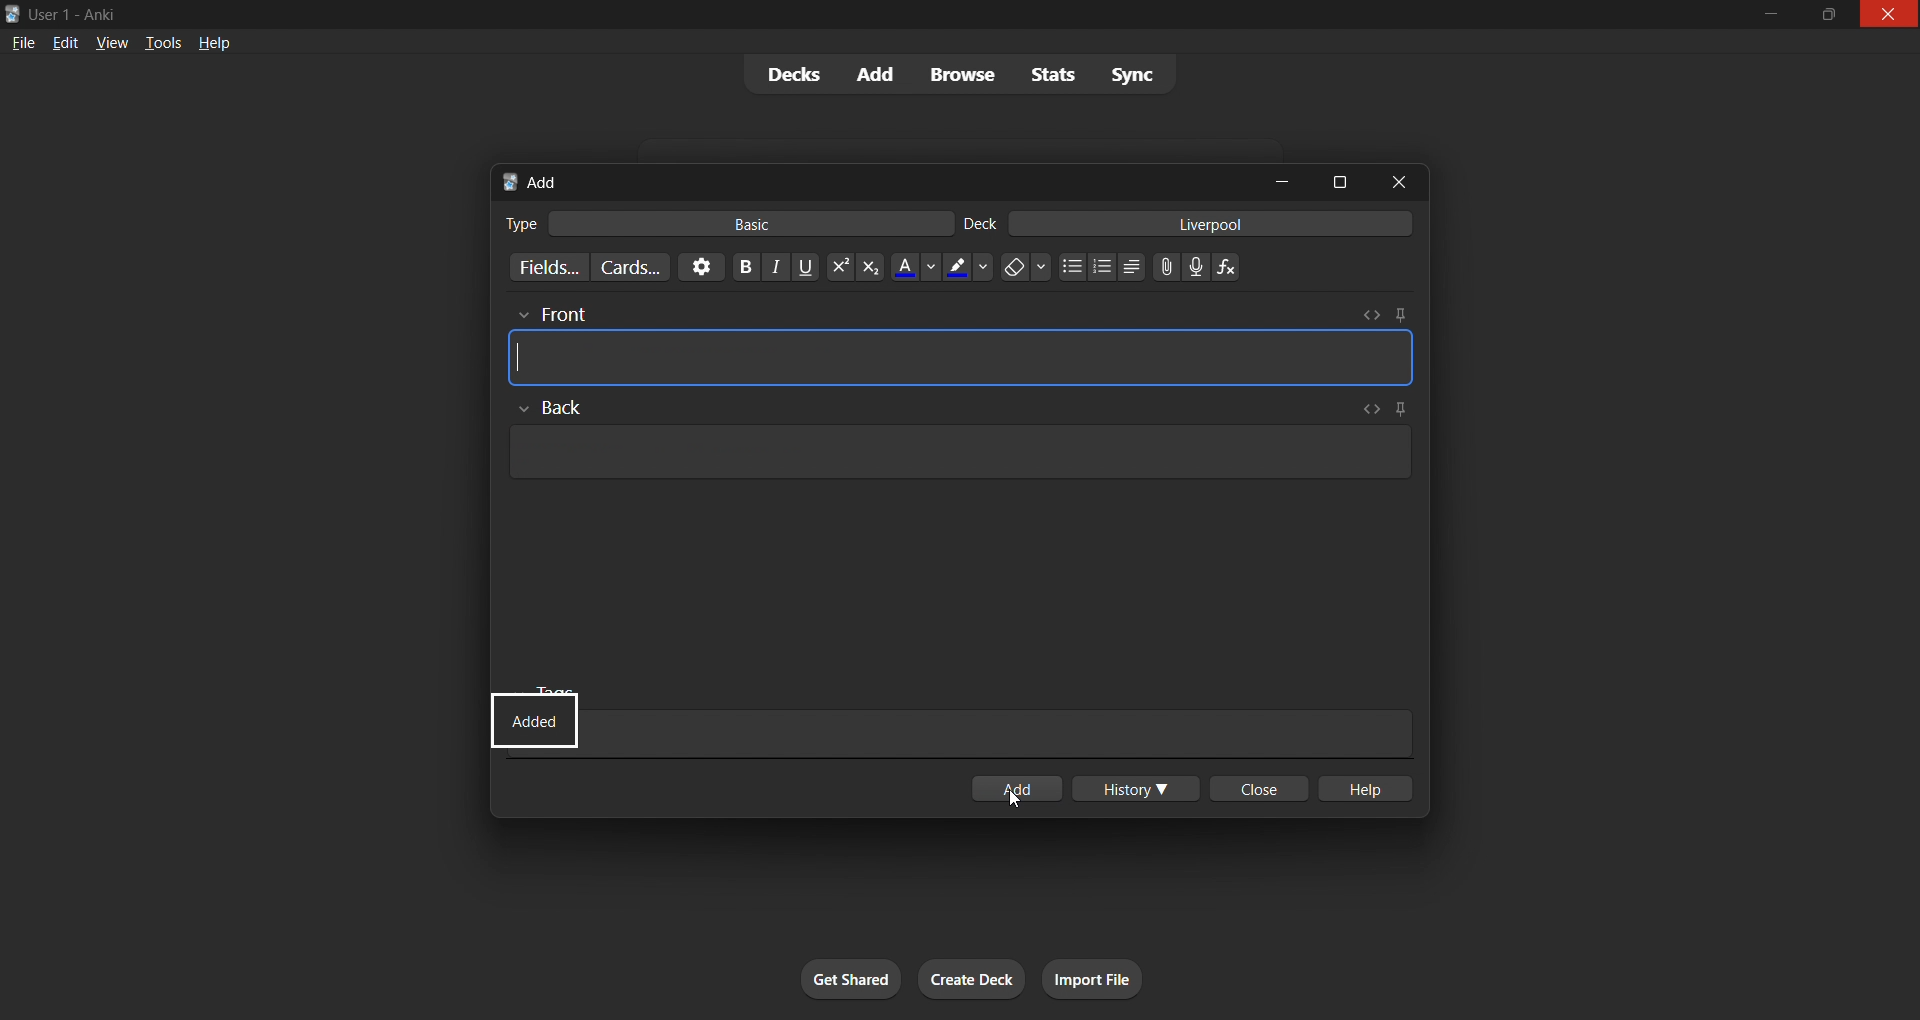 This screenshot has width=1920, height=1020. Describe the element at coordinates (1024, 268) in the screenshot. I see `erase formatting` at that location.